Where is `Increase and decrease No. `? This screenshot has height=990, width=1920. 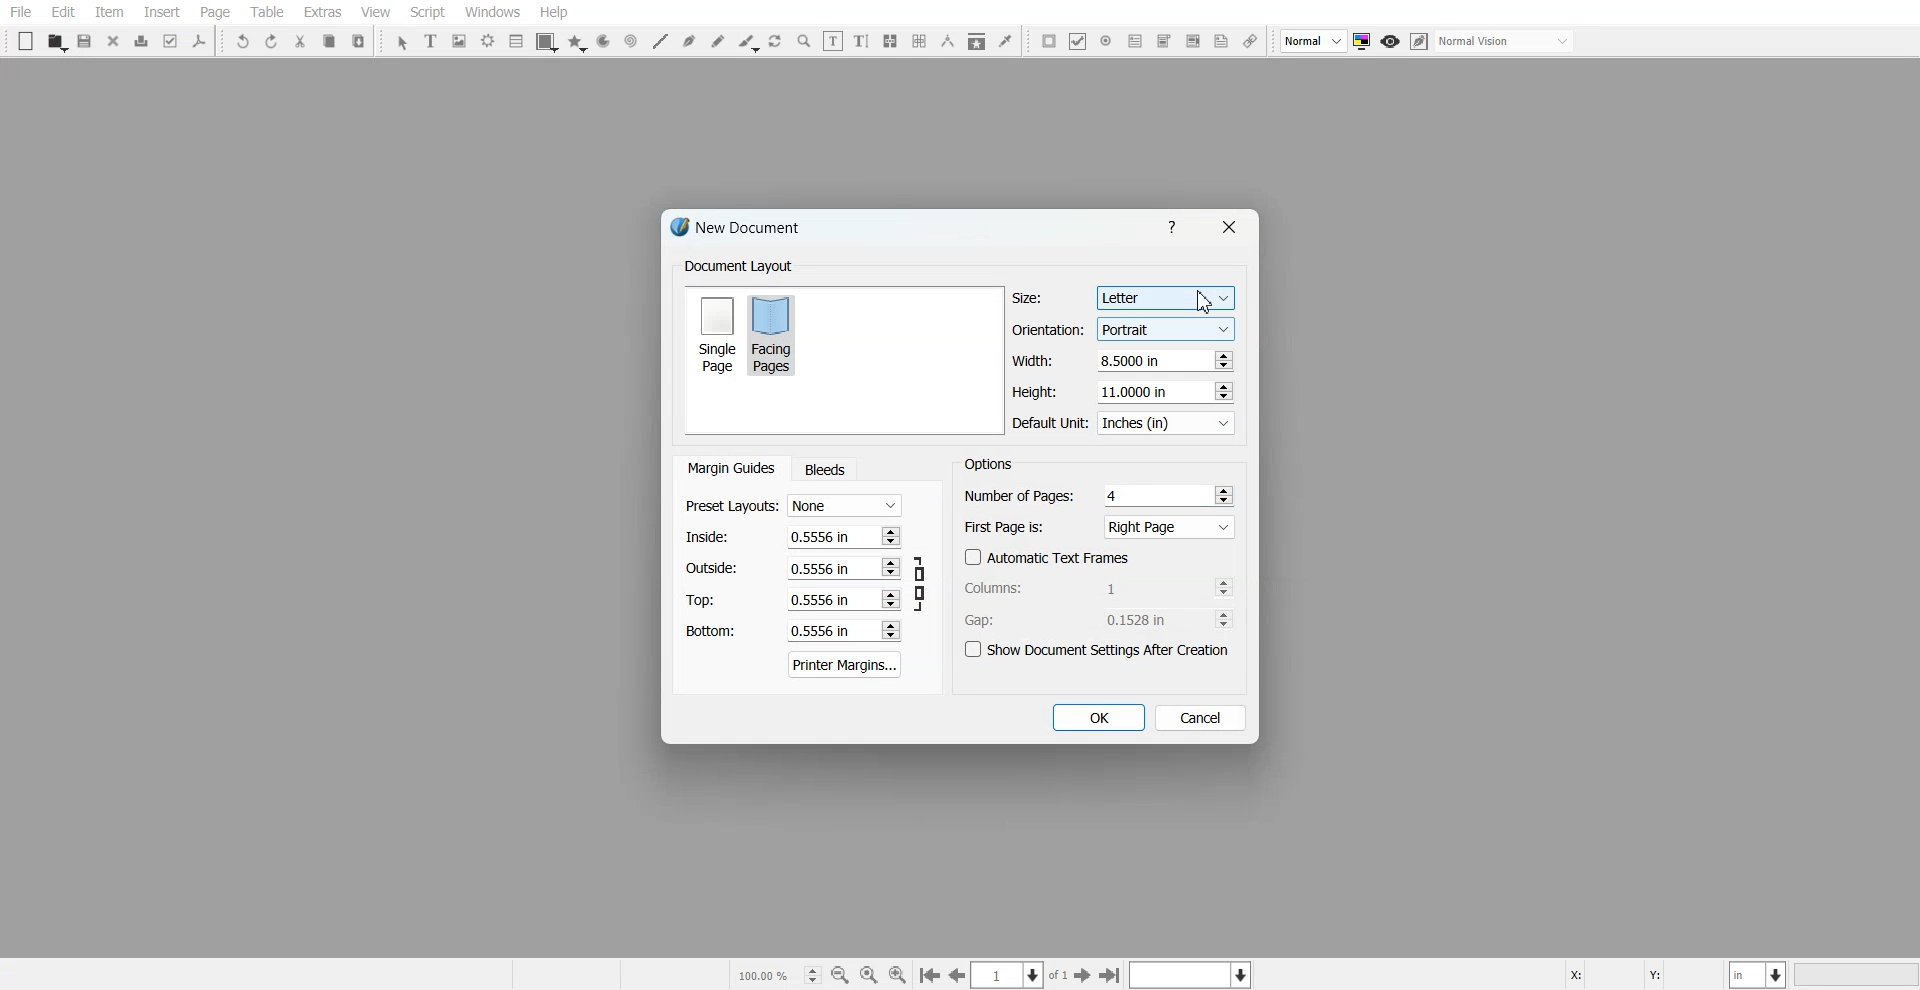
Increase and decrease No.  is located at coordinates (1221, 391).